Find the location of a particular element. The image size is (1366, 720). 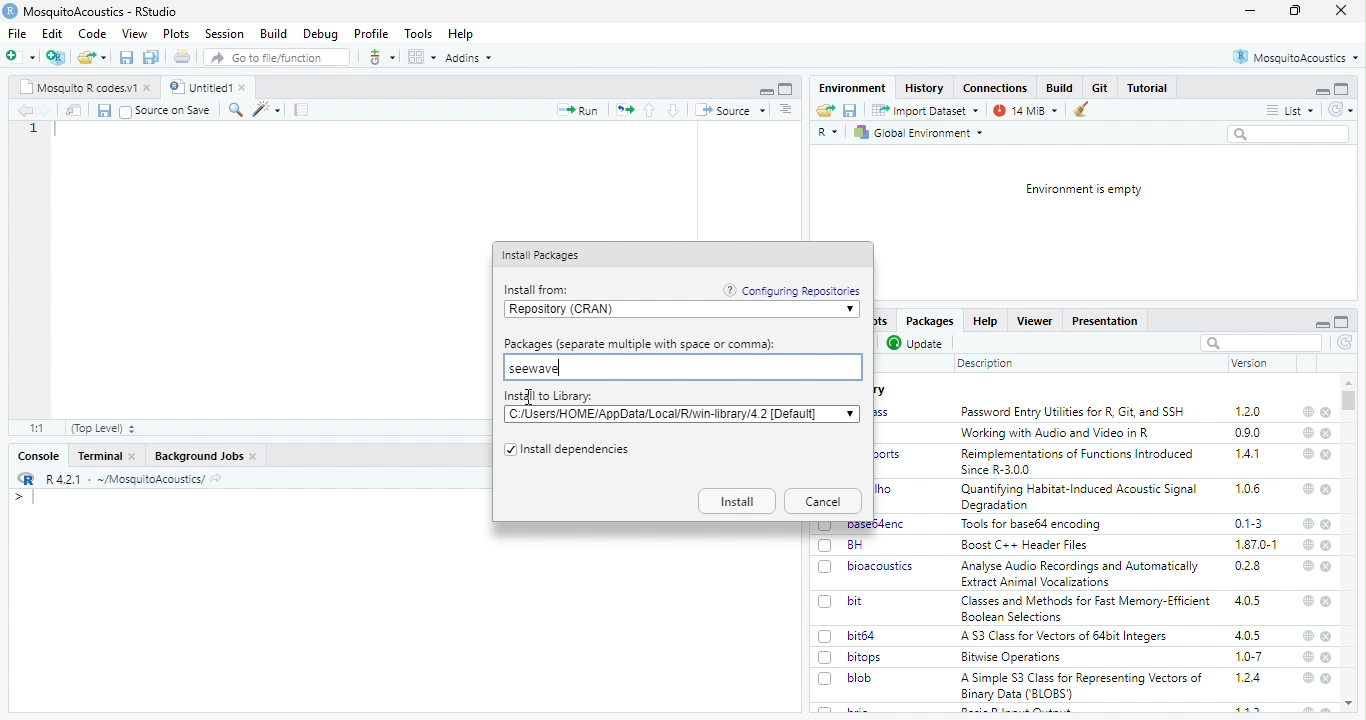

1 is located at coordinates (34, 128).